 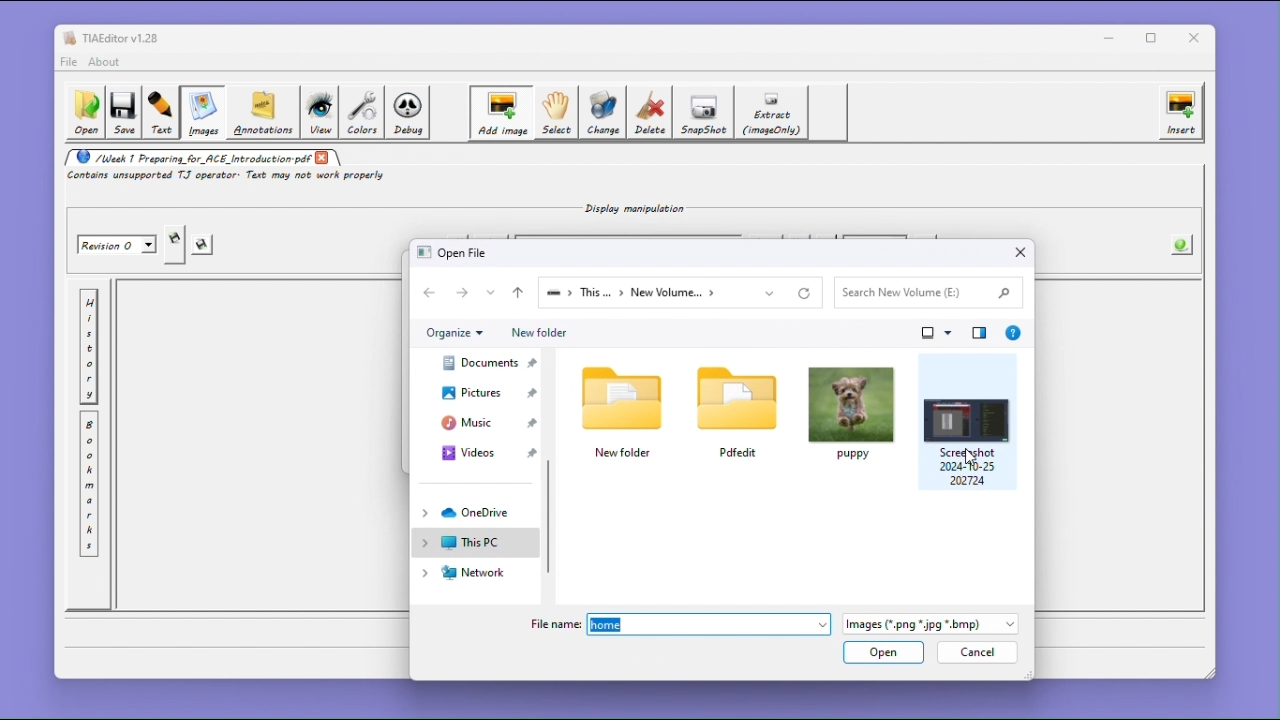 What do you see at coordinates (175, 245) in the screenshot?
I see `Save a copy` at bounding box center [175, 245].